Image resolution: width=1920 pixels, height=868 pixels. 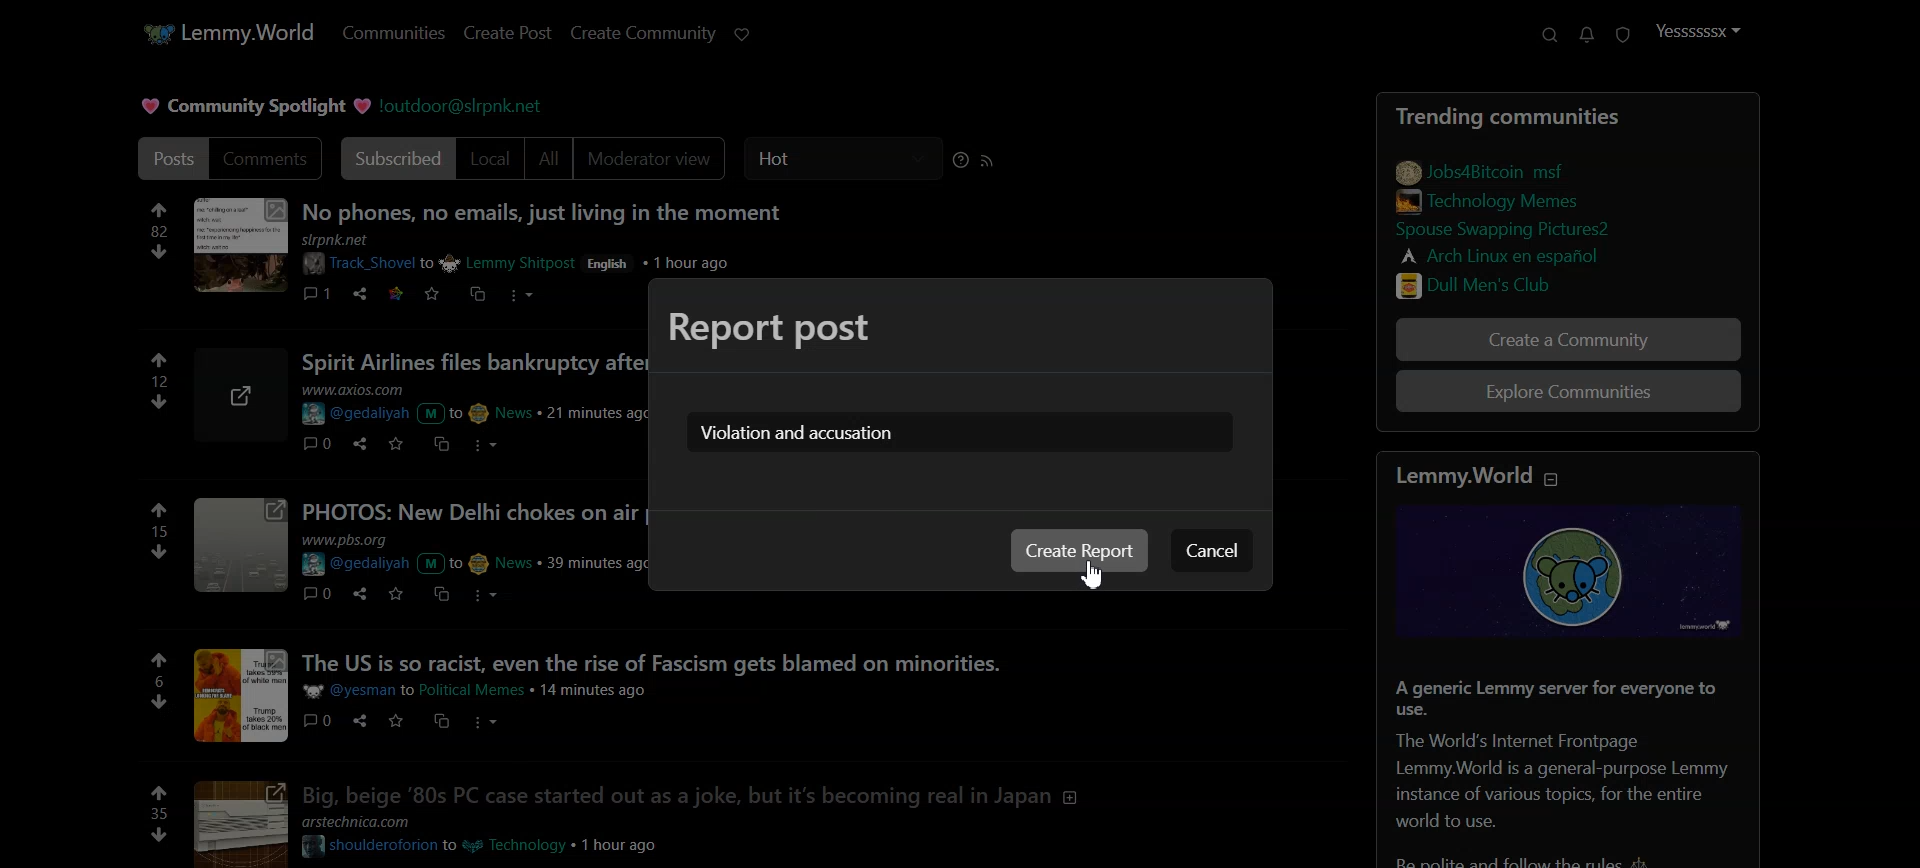 What do you see at coordinates (699, 660) in the screenshot?
I see `post` at bounding box center [699, 660].